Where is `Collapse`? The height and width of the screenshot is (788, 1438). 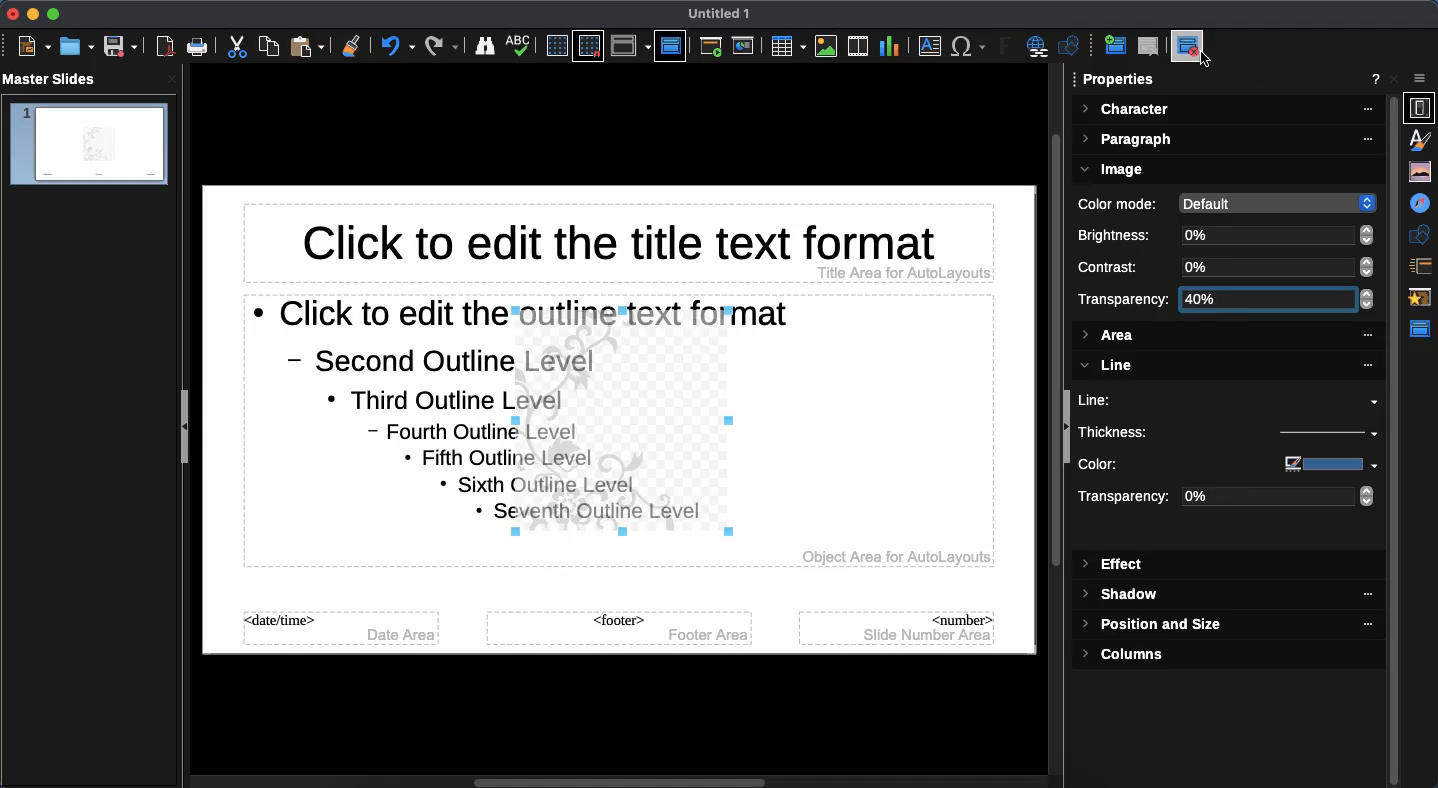
Collapse is located at coordinates (189, 429).